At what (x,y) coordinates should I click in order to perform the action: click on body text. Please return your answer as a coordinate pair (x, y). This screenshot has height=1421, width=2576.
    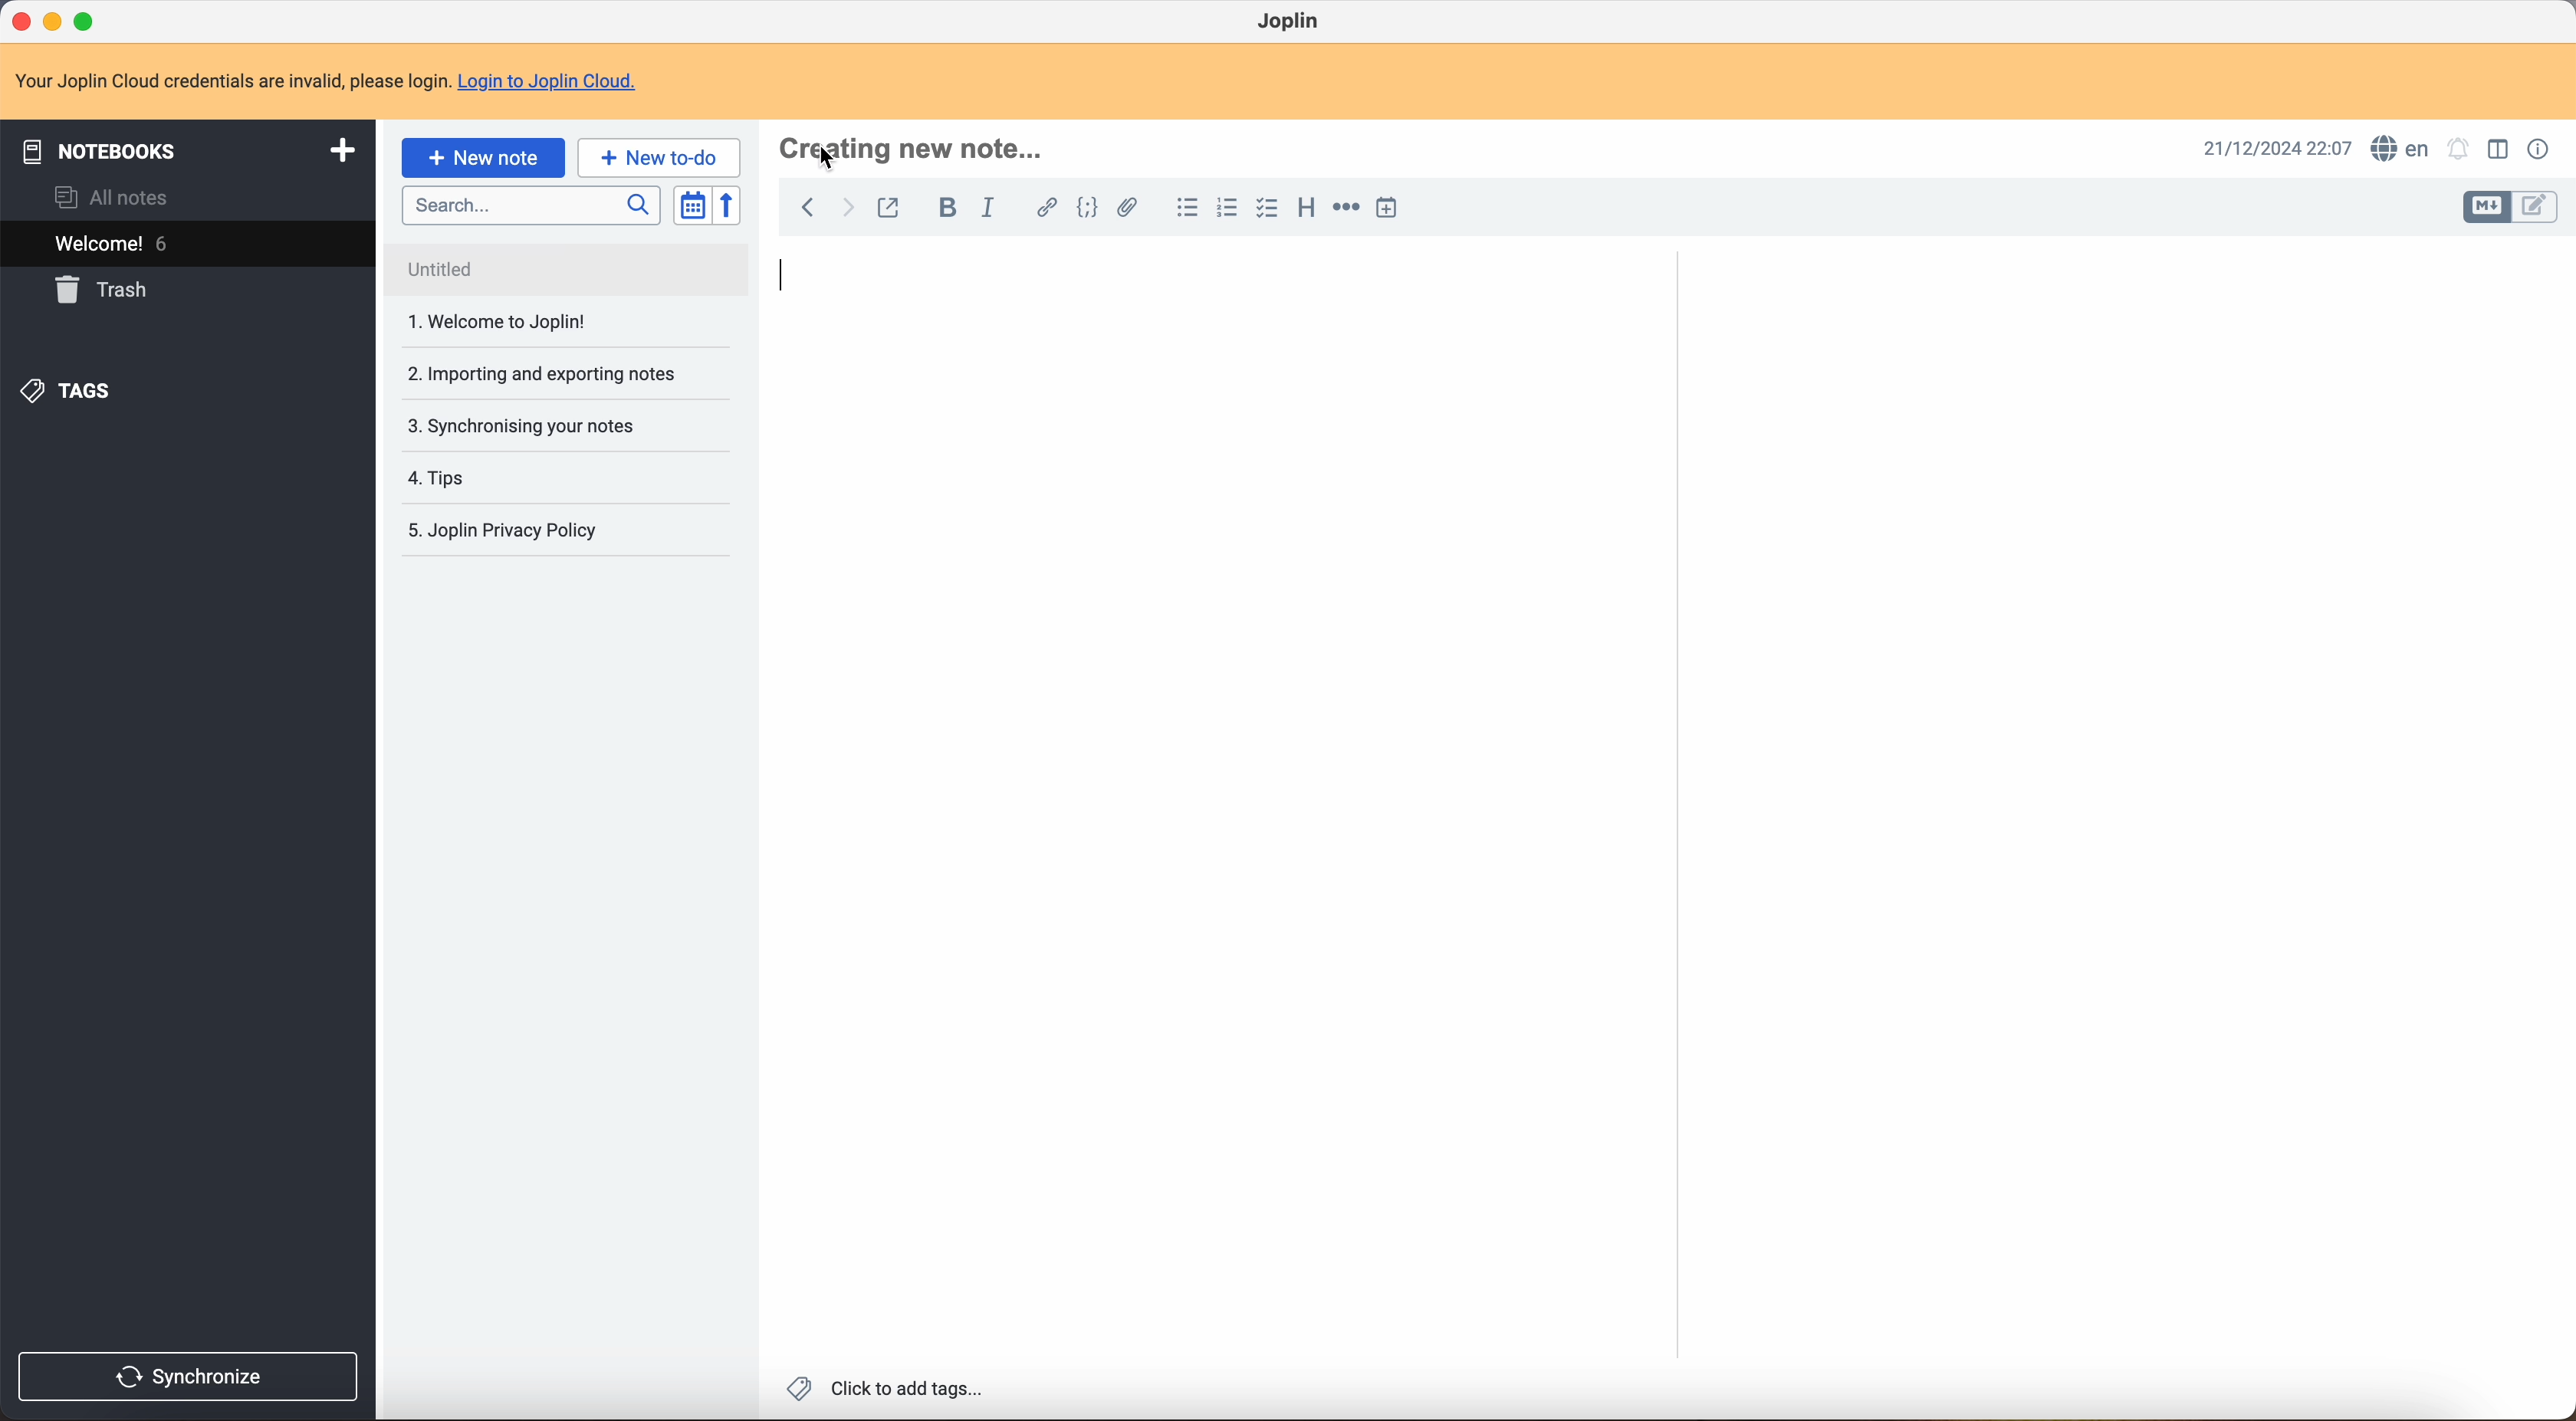
    Looking at the image, I should click on (2117, 756).